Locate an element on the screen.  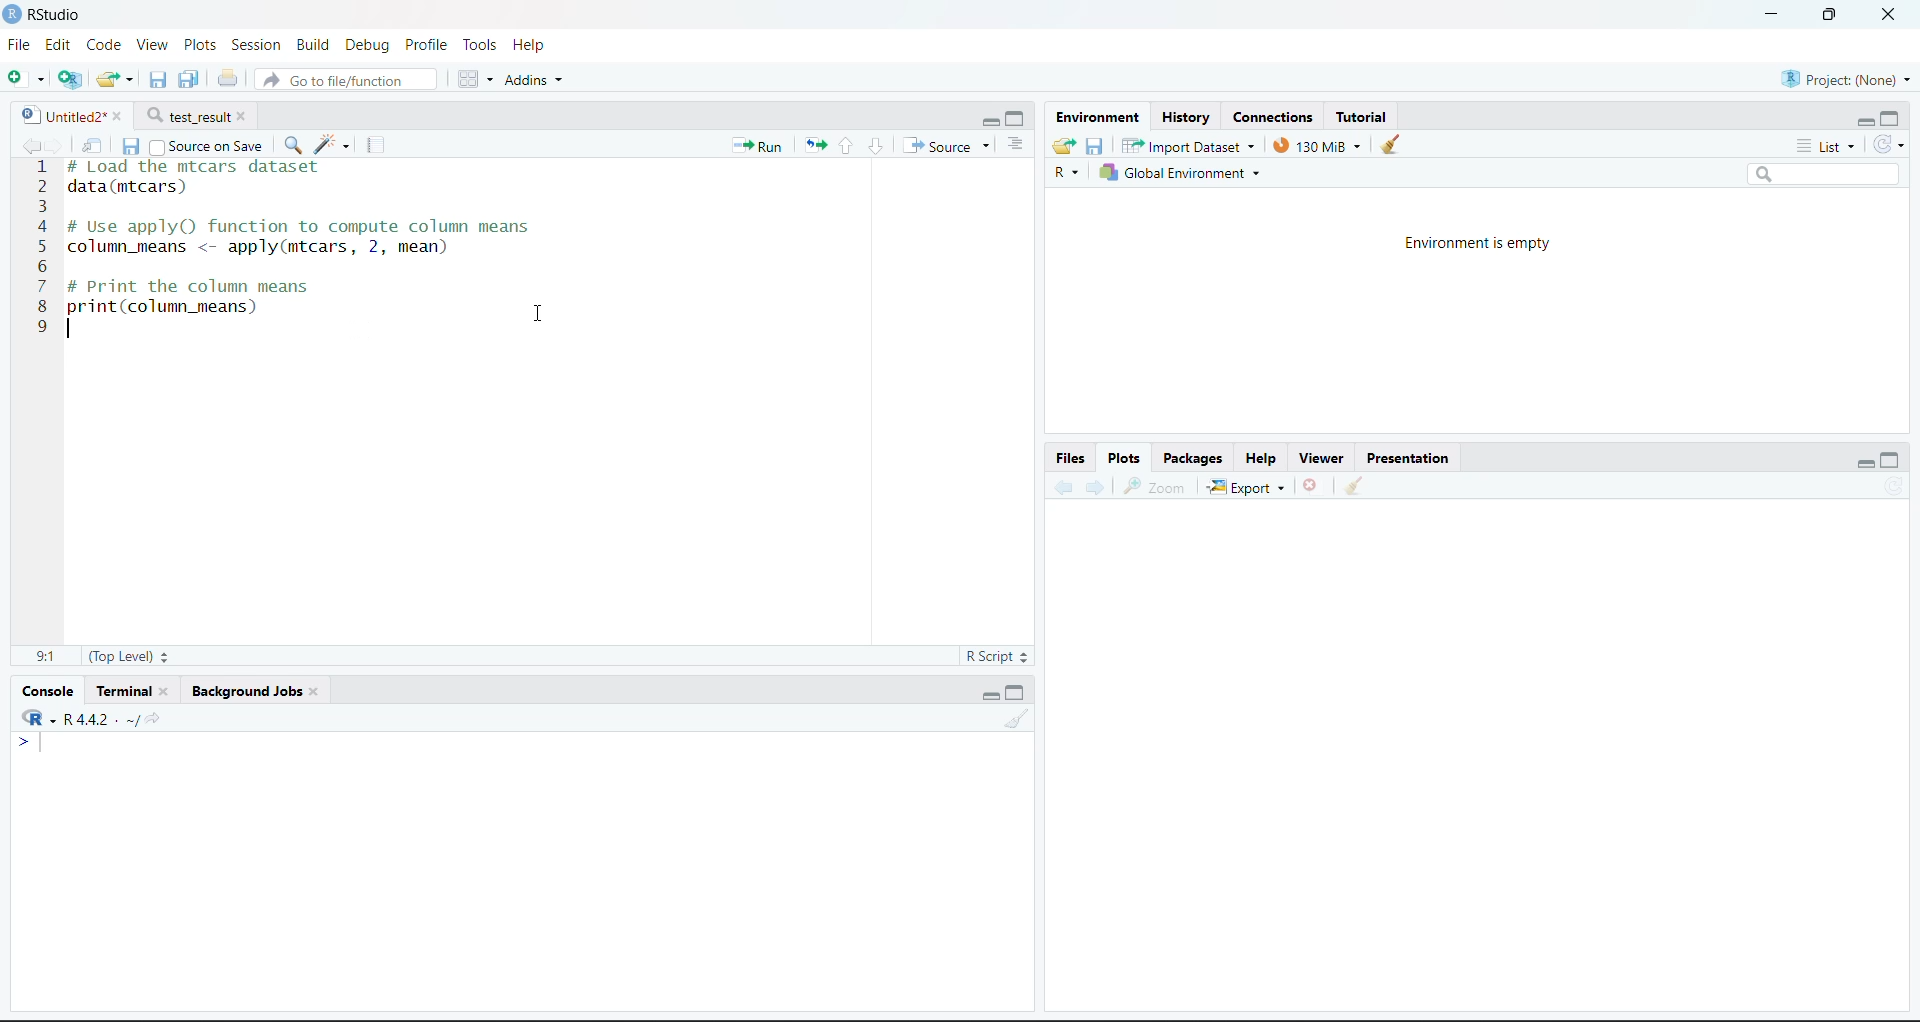
Tools is located at coordinates (479, 43).